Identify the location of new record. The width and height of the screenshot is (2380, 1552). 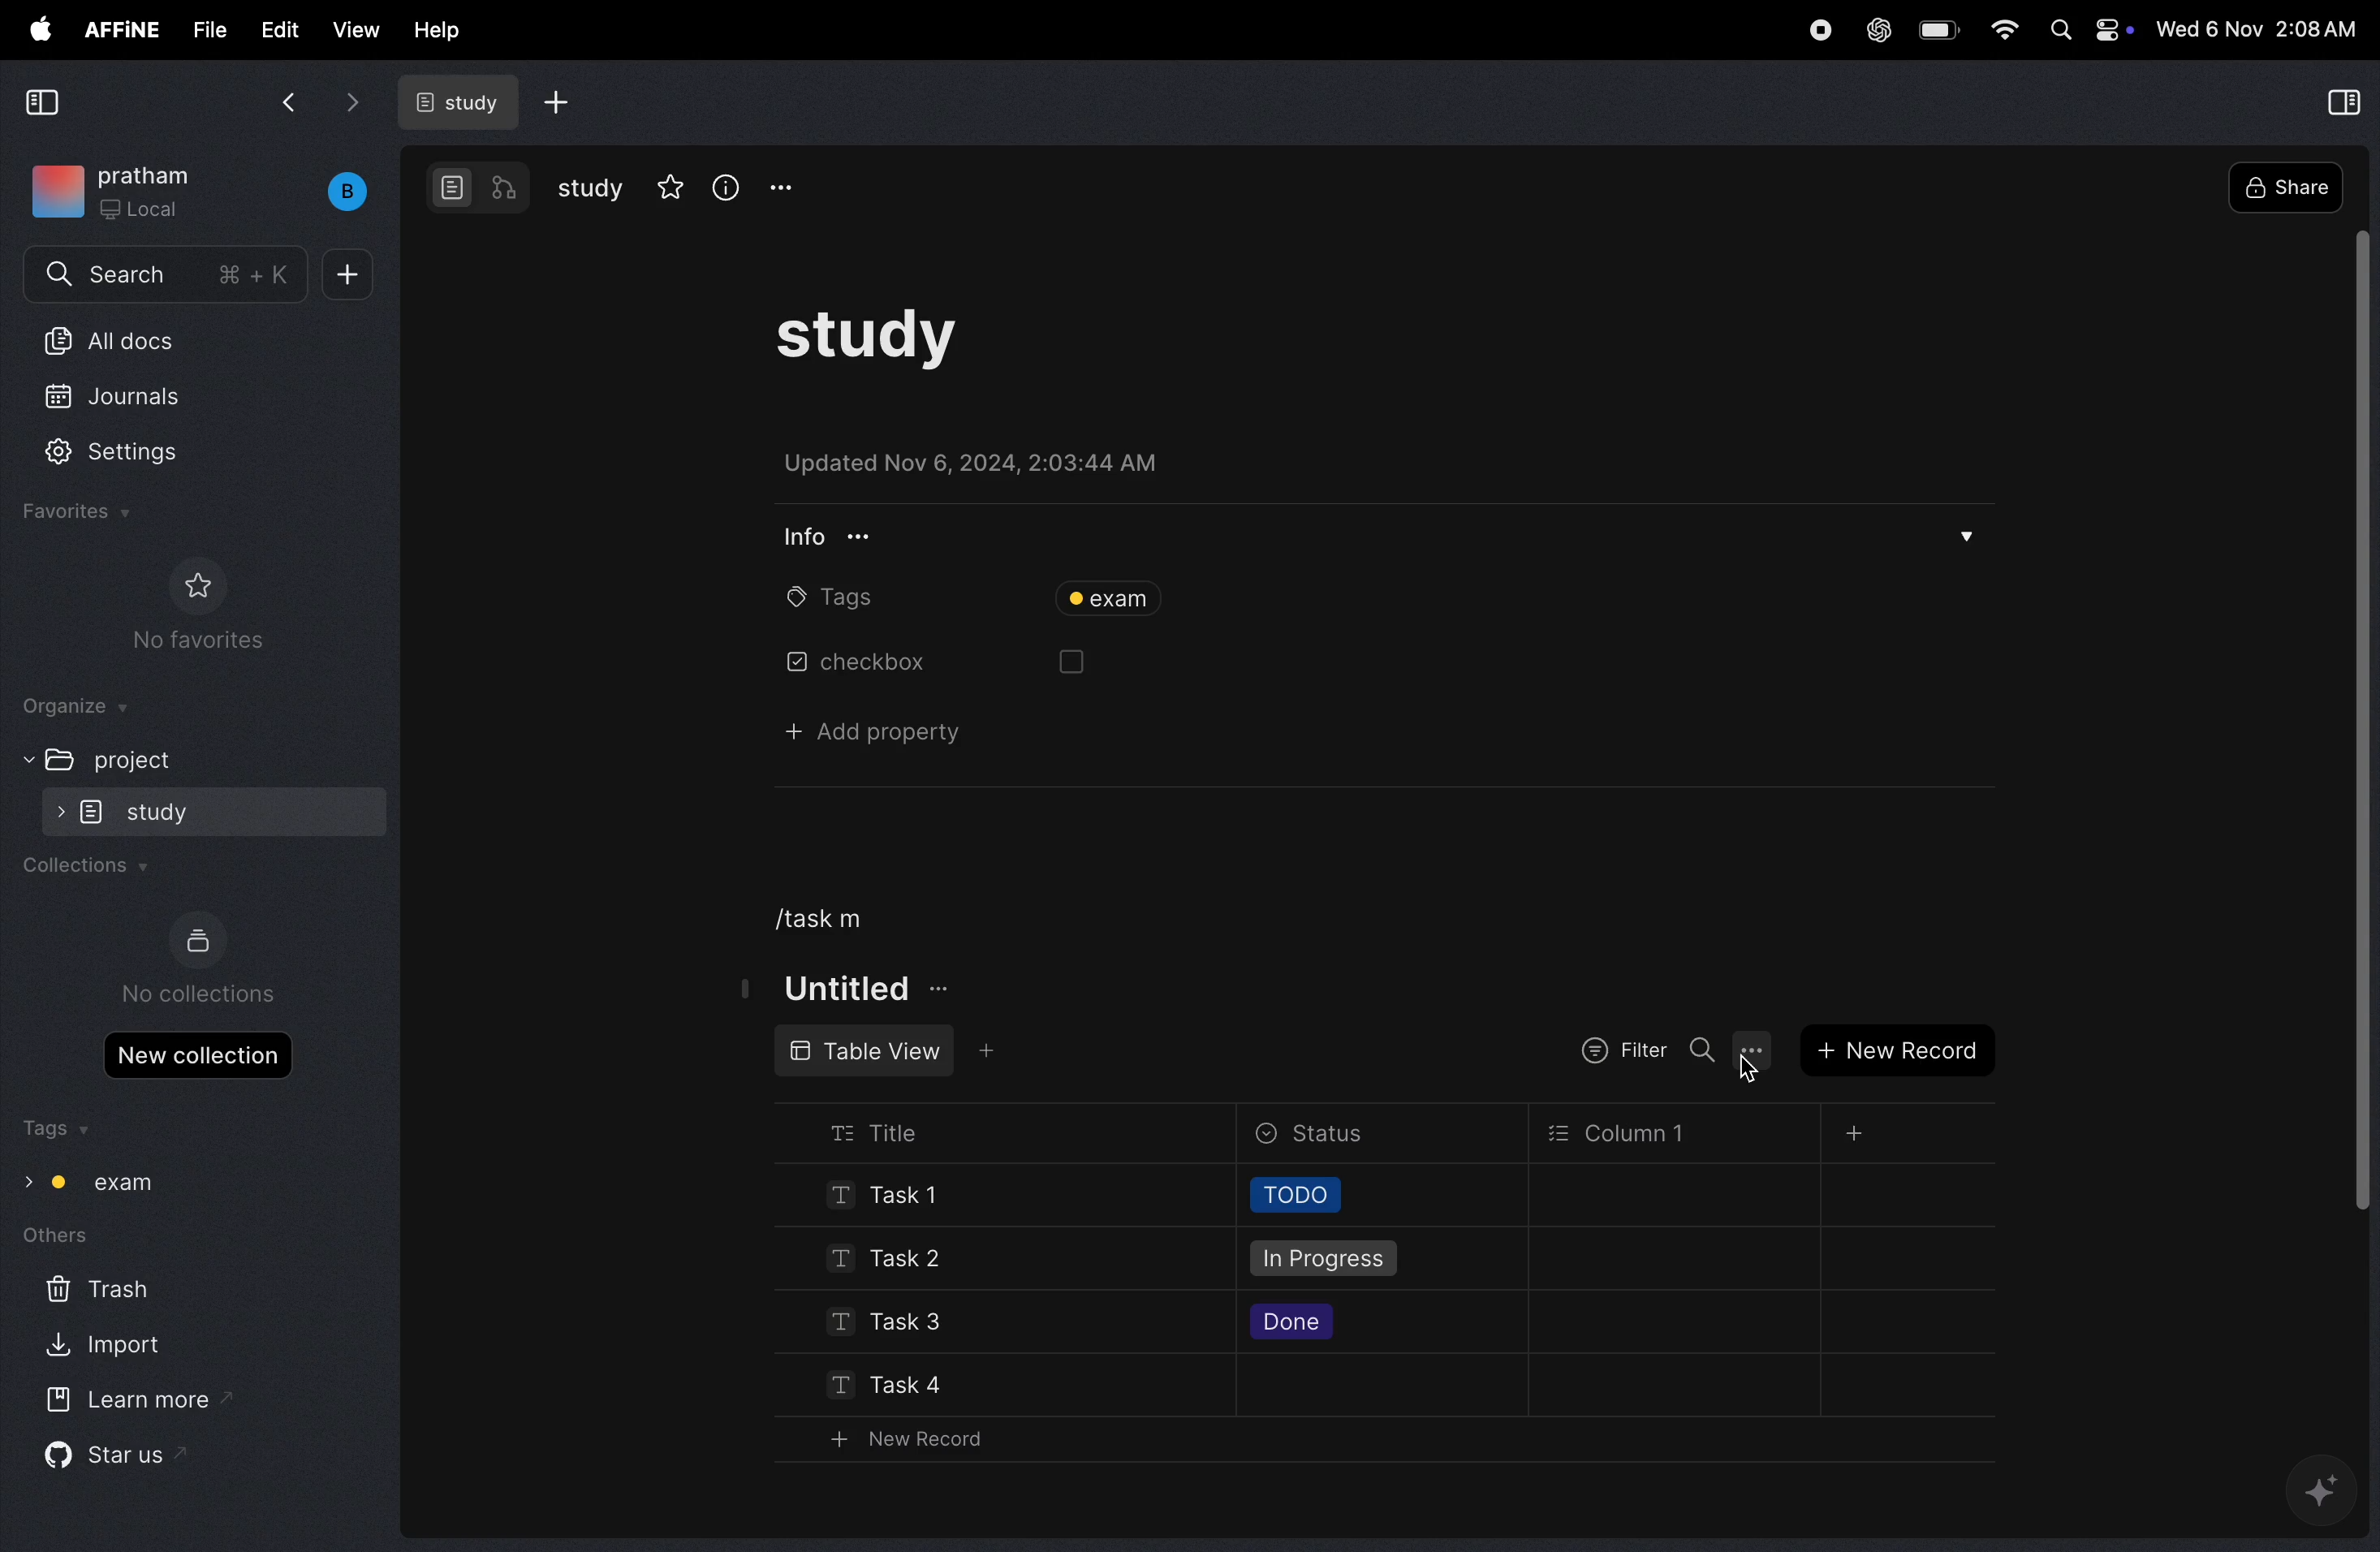
(899, 1441).